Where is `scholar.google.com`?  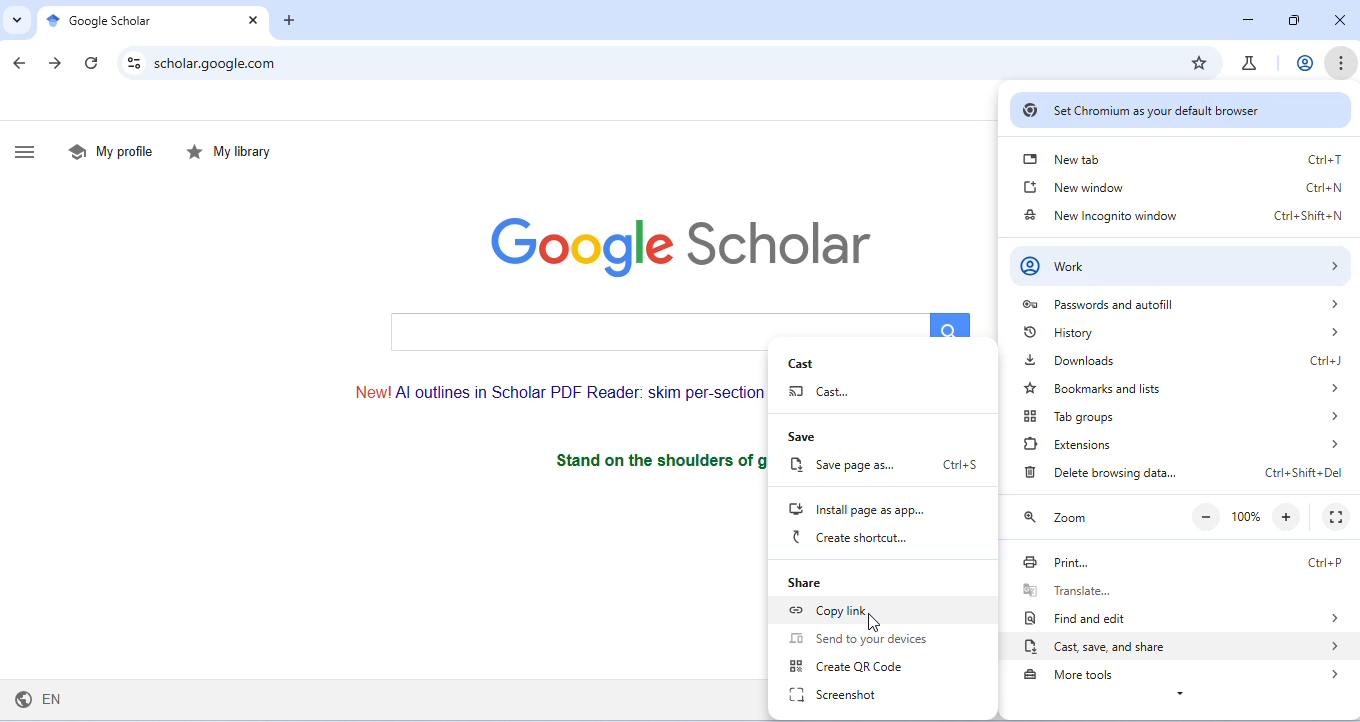
scholar.google.com is located at coordinates (220, 65).